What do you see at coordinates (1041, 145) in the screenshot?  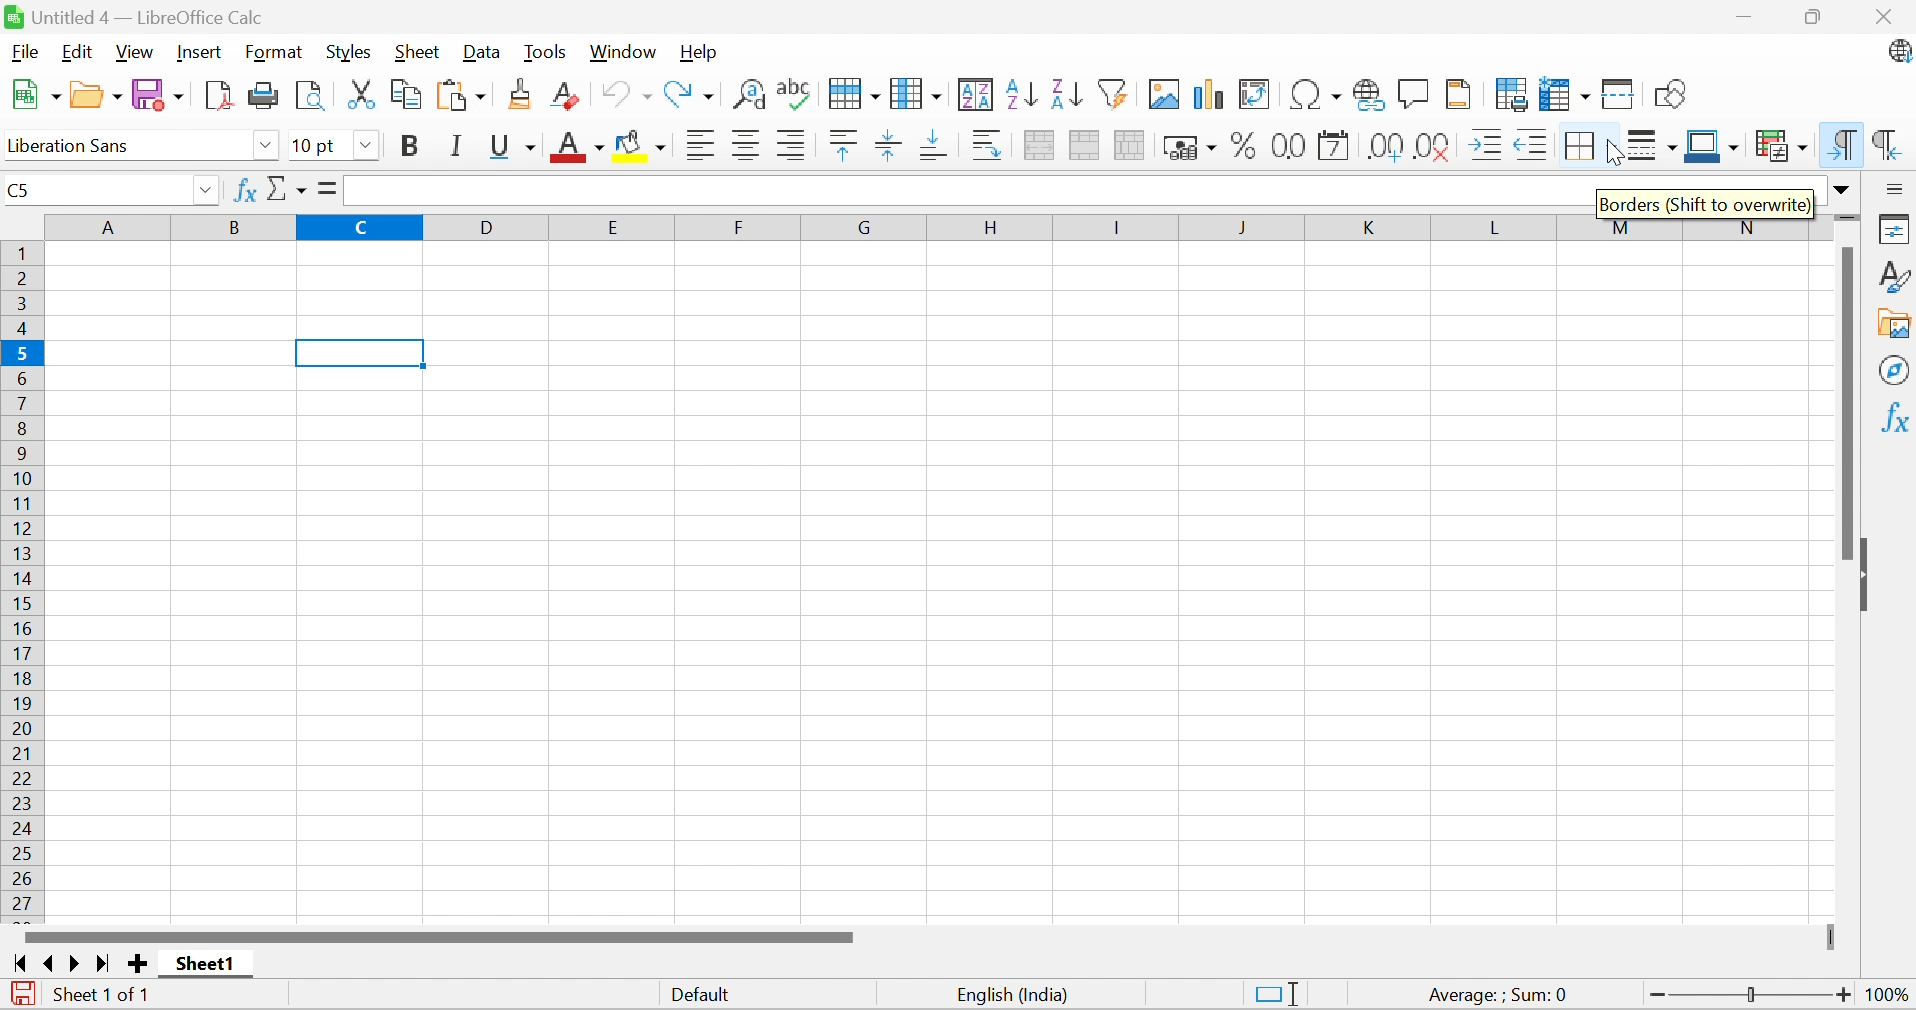 I see `Merge and center or unmerge cells depending on the current toggle state` at bounding box center [1041, 145].